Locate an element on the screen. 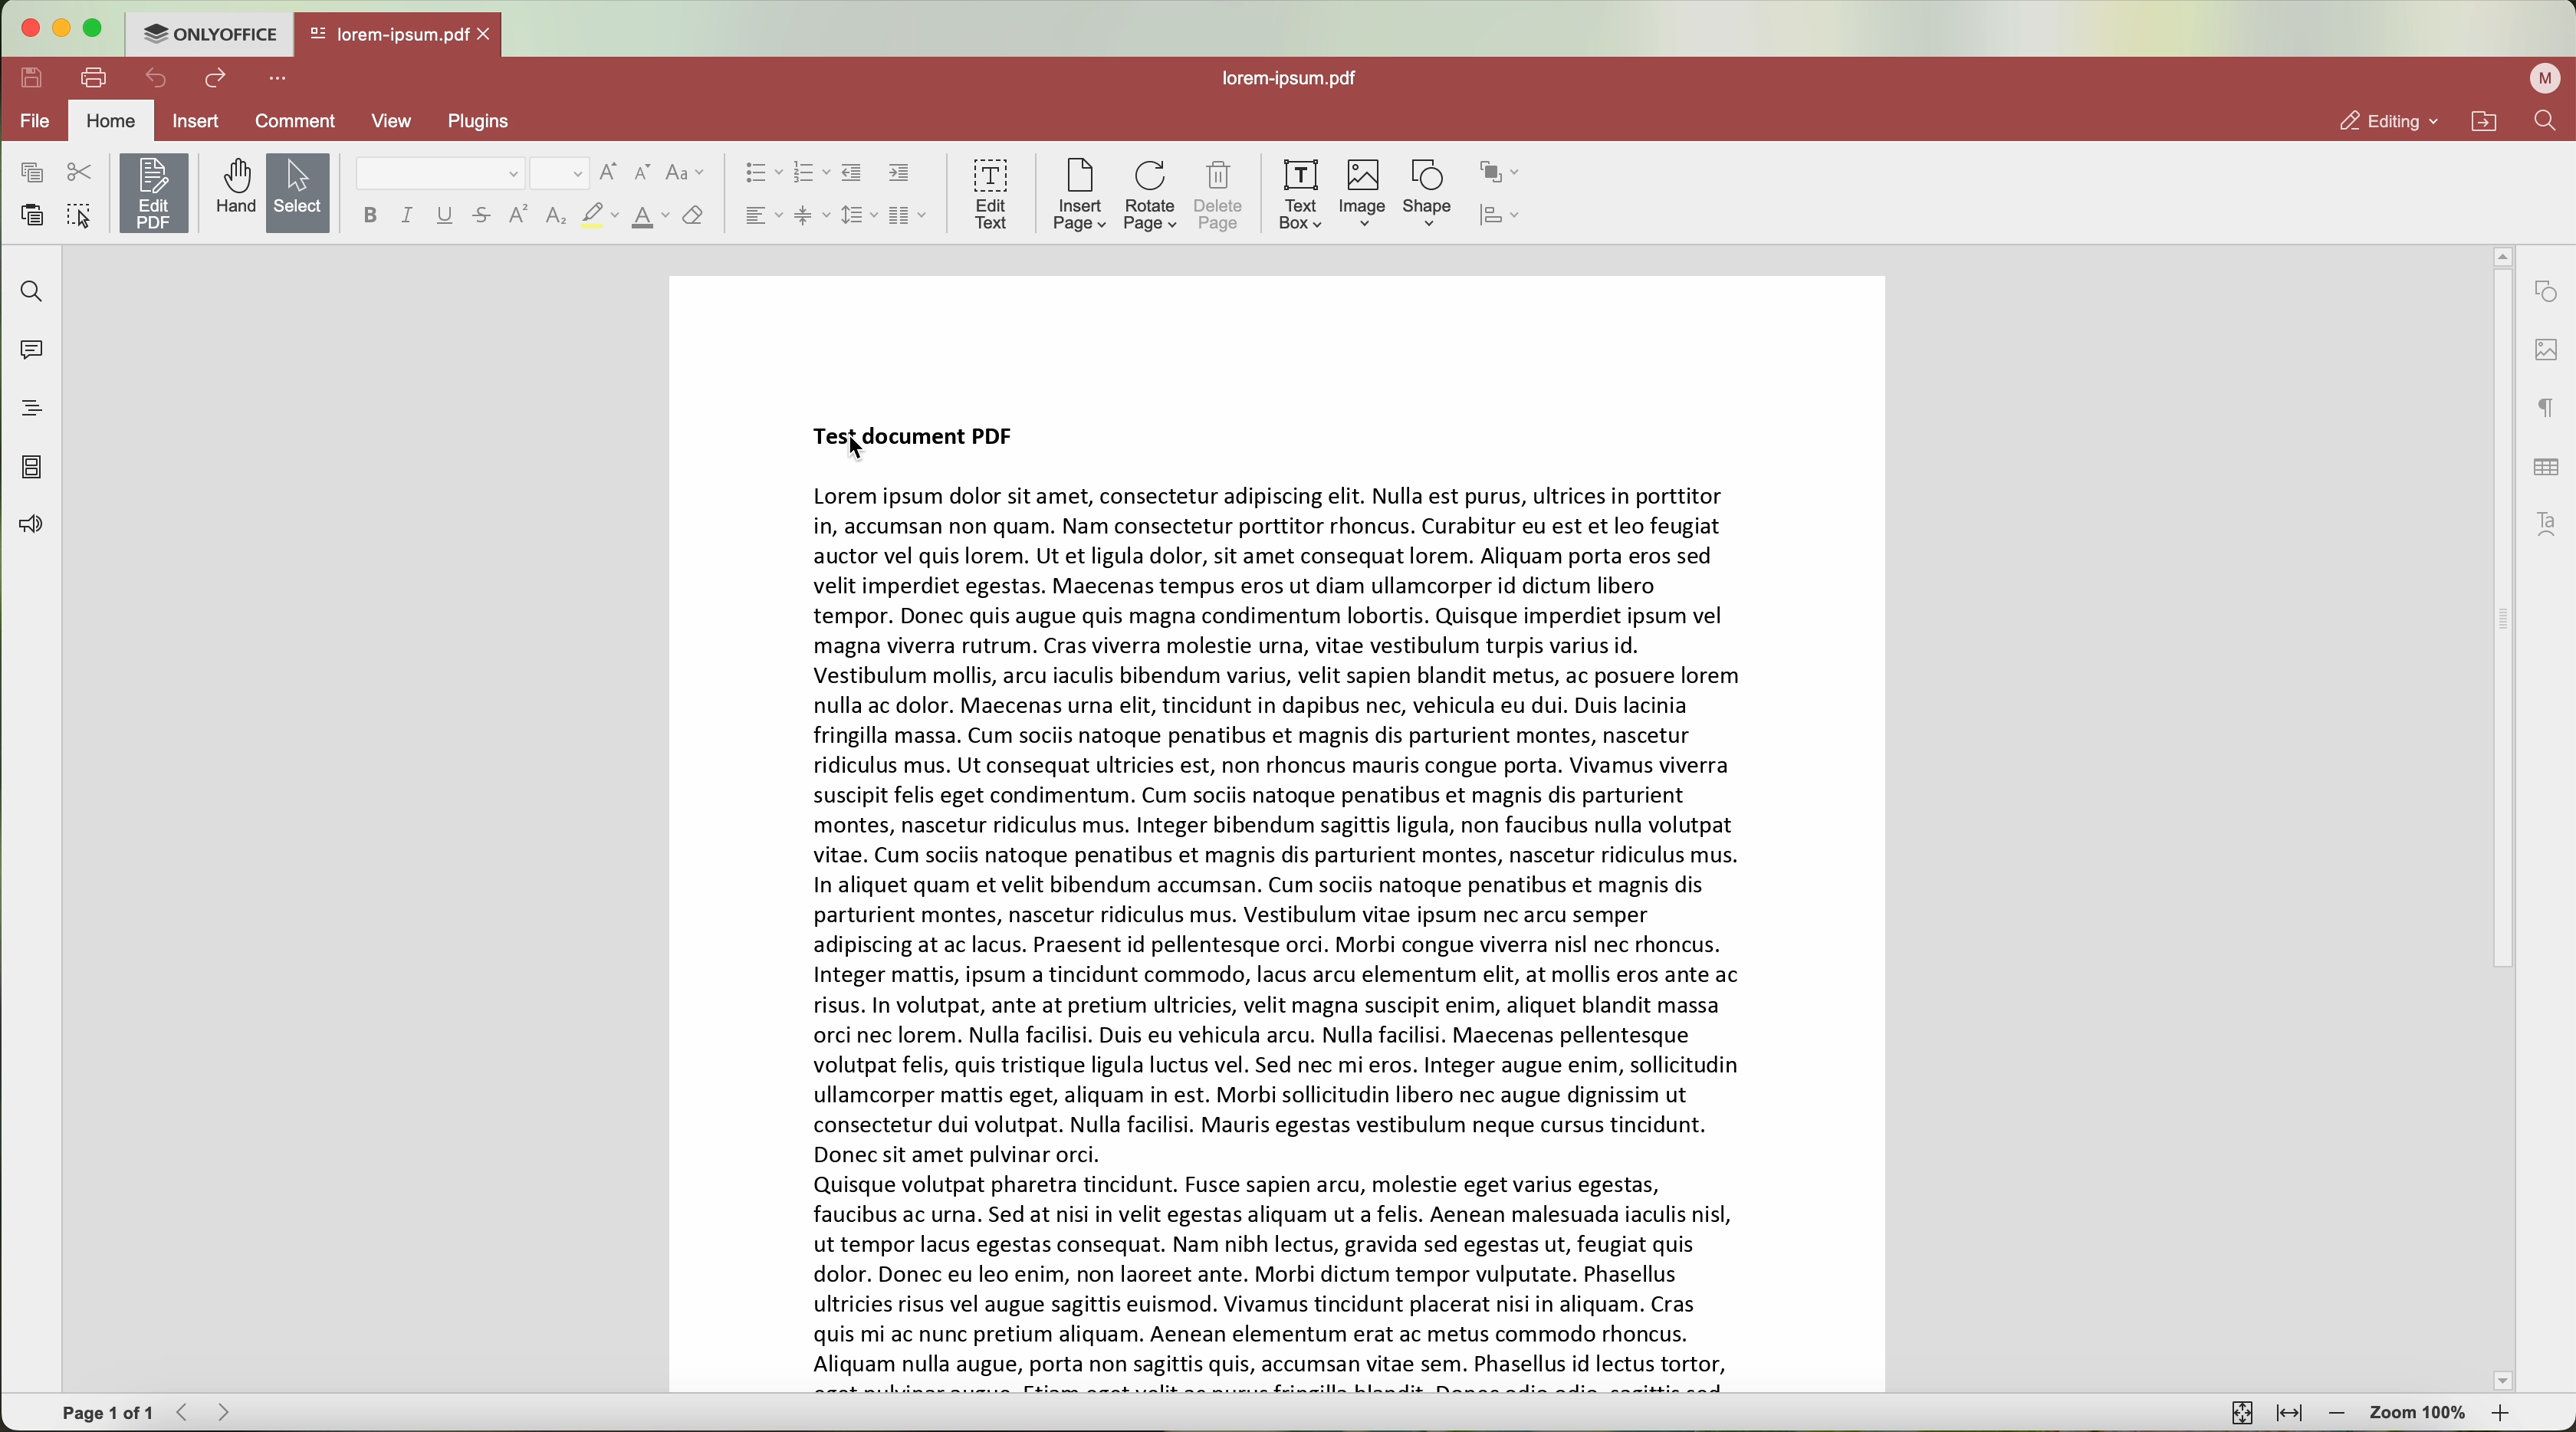 The width and height of the screenshot is (2576, 1432). view is located at coordinates (402, 121).